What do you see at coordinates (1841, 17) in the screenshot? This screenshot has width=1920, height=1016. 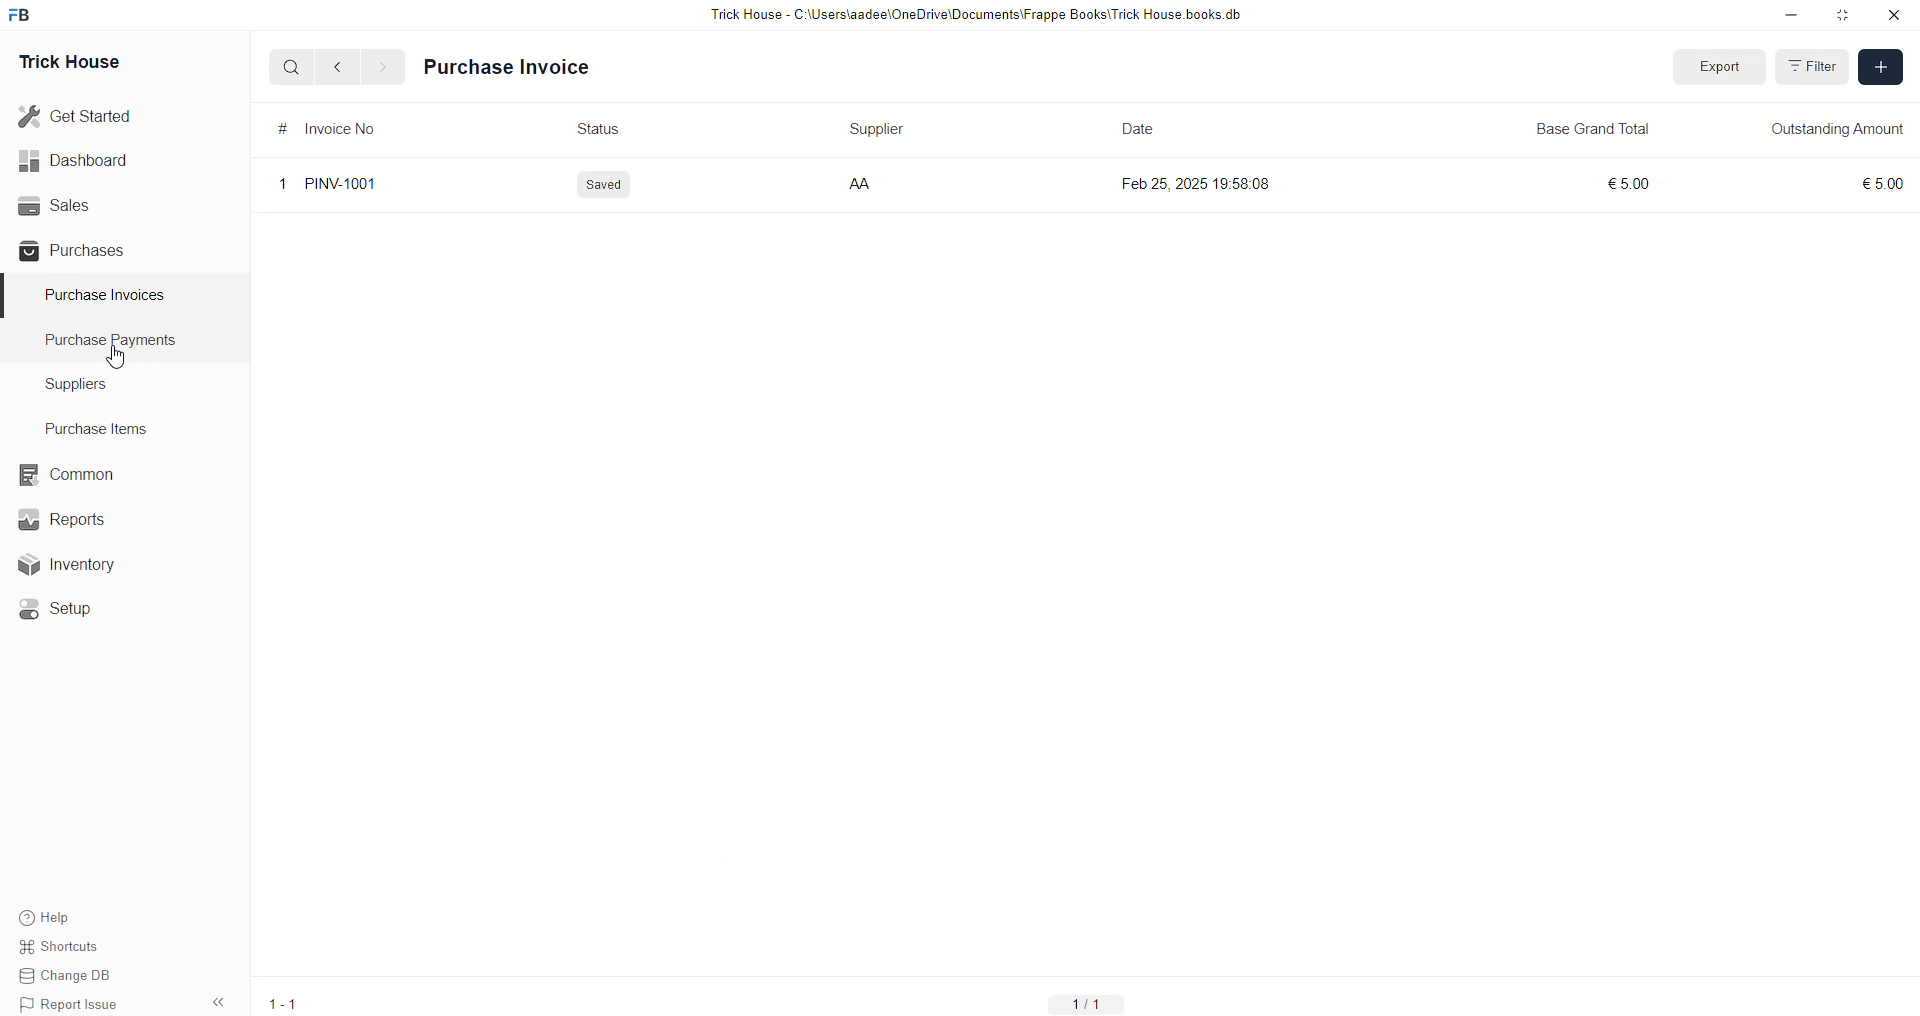 I see `minimise window` at bounding box center [1841, 17].